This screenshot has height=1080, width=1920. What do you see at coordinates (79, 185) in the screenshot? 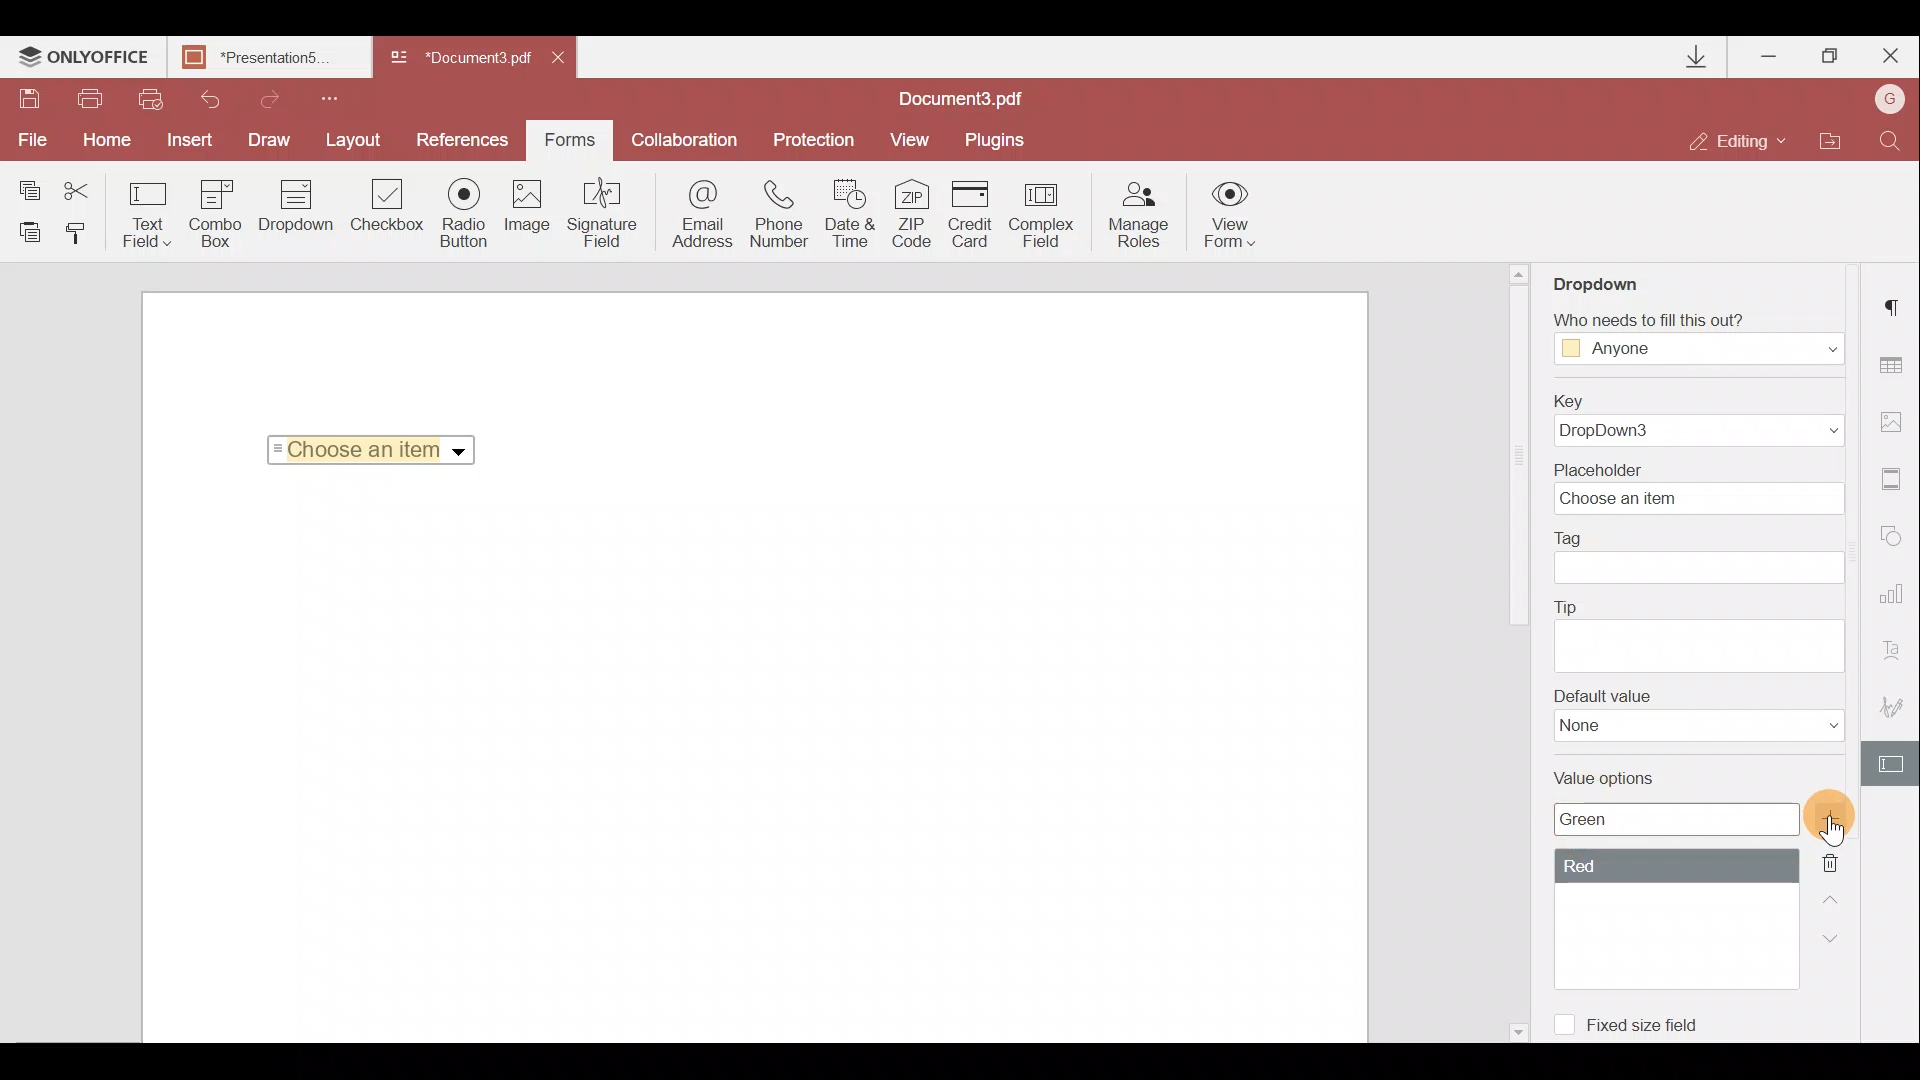
I see `Cut` at bounding box center [79, 185].